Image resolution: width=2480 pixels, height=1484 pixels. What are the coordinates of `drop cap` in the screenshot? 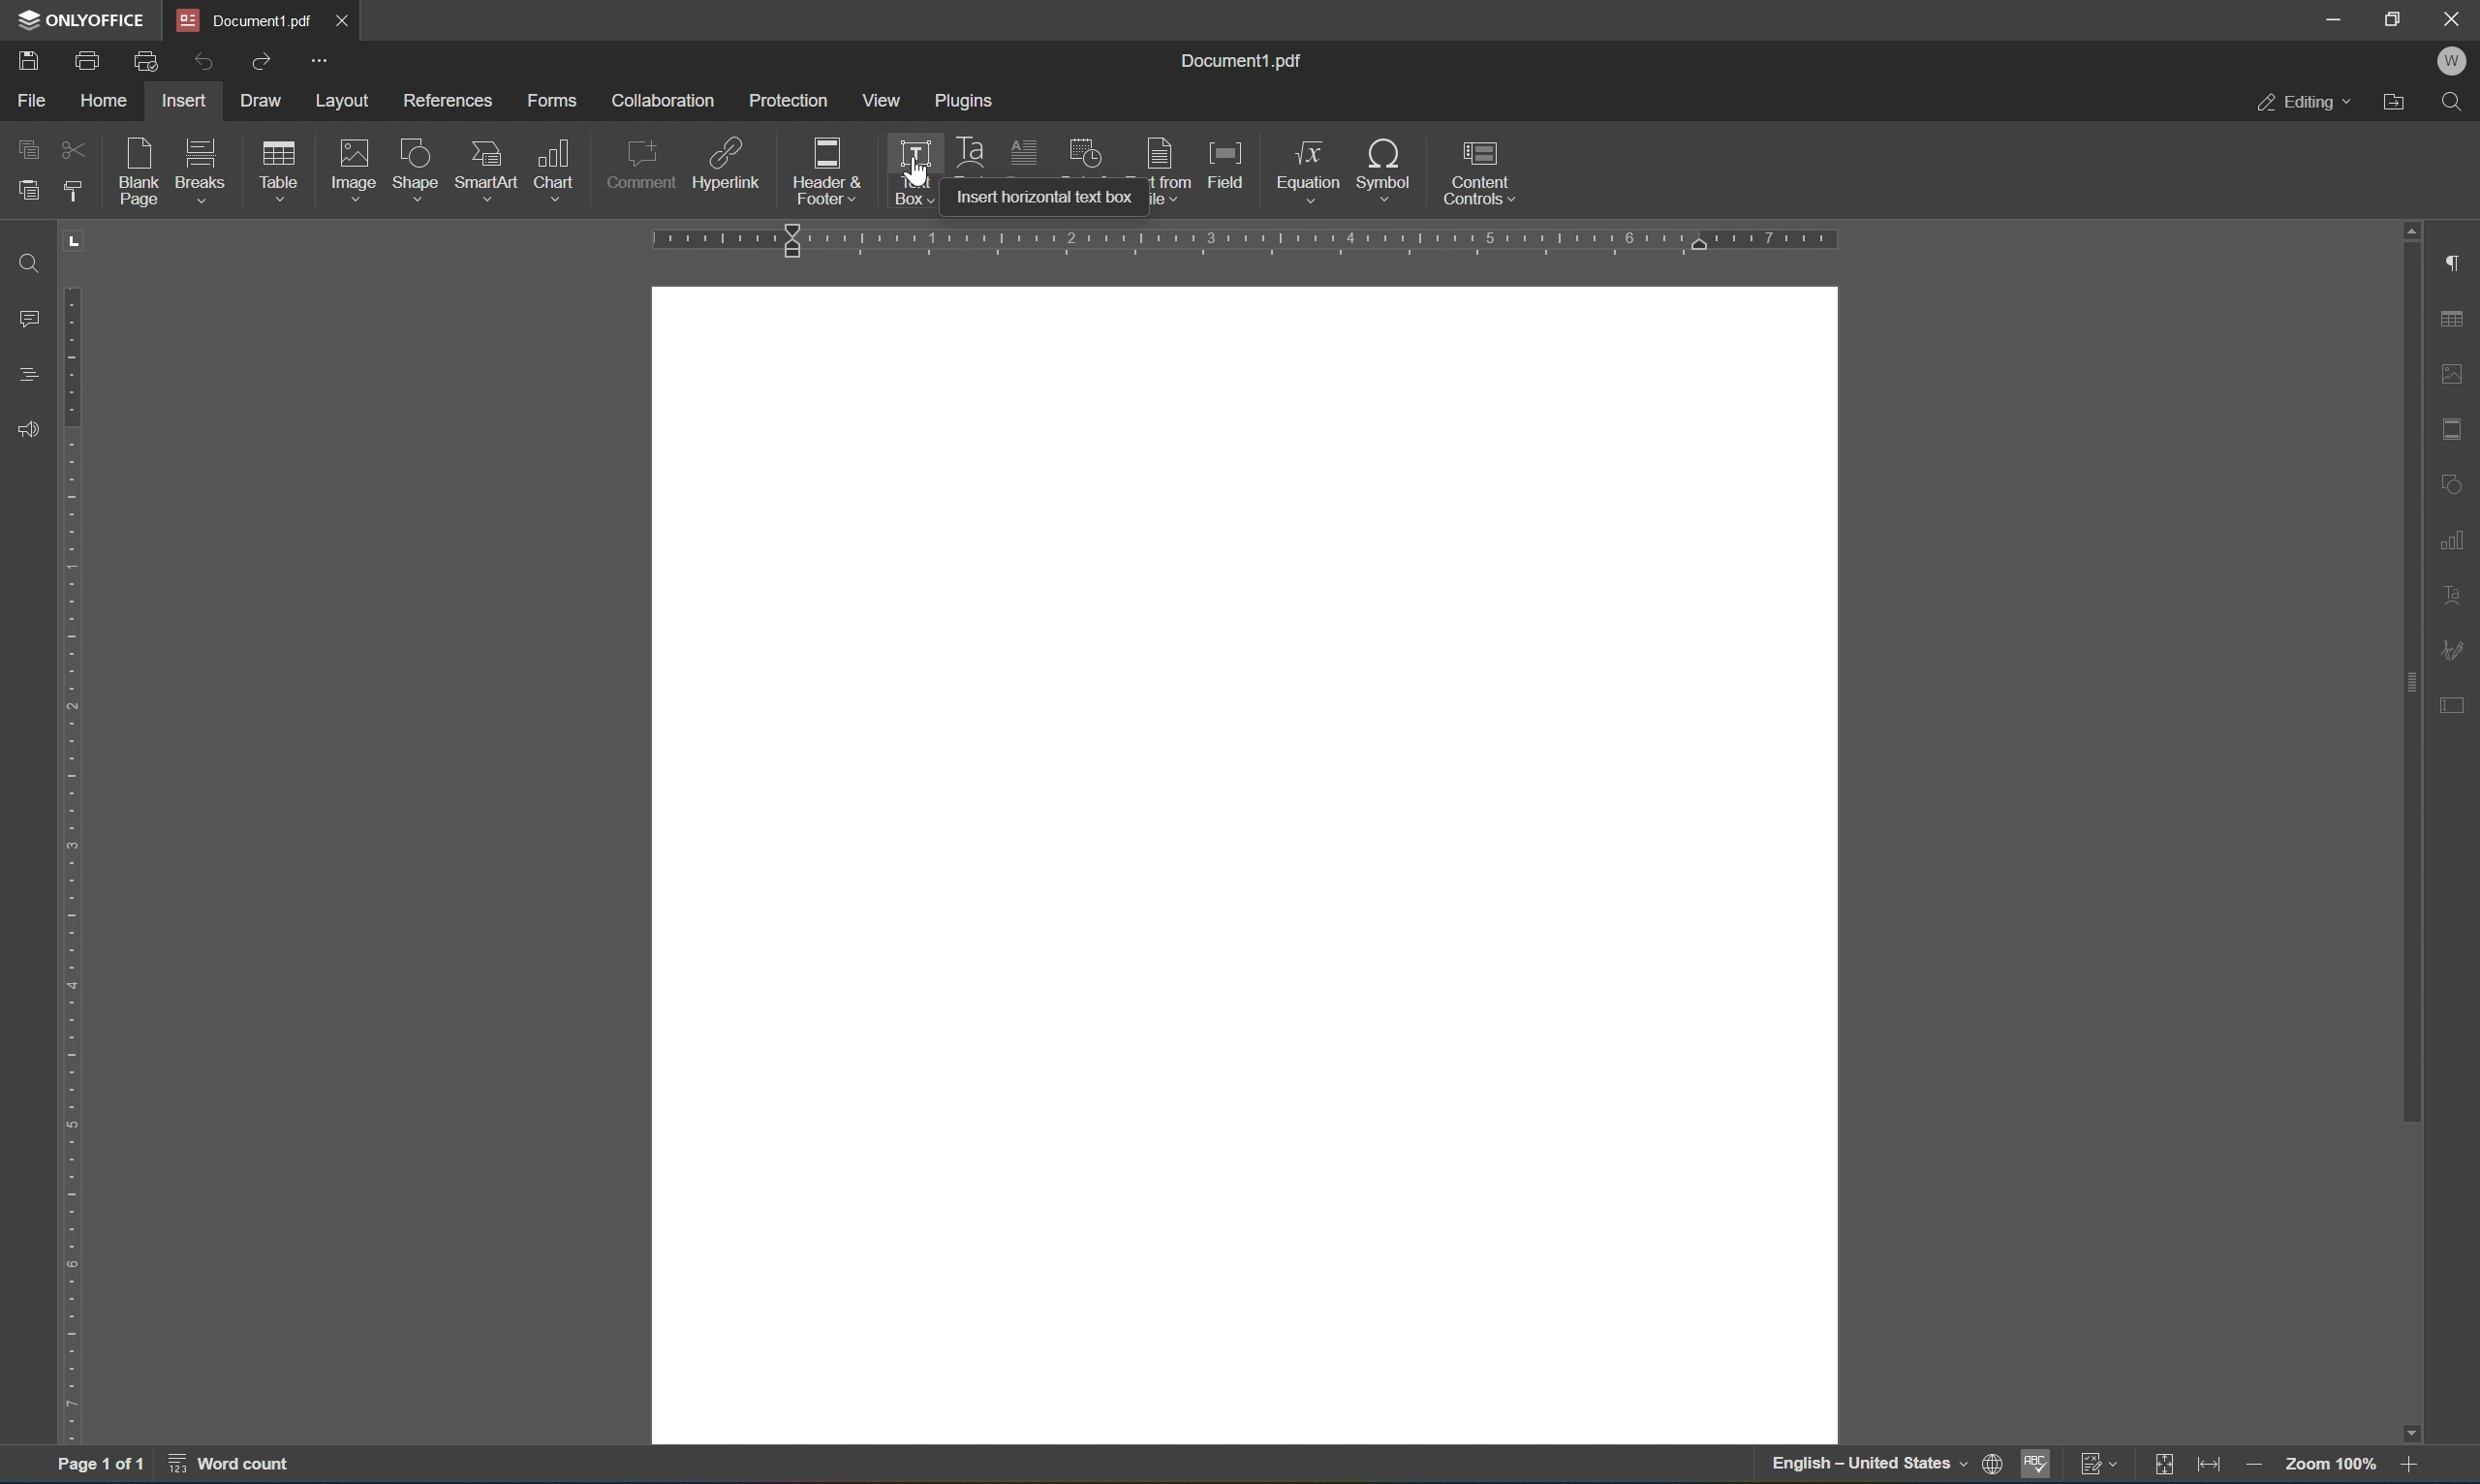 It's located at (1027, 154).